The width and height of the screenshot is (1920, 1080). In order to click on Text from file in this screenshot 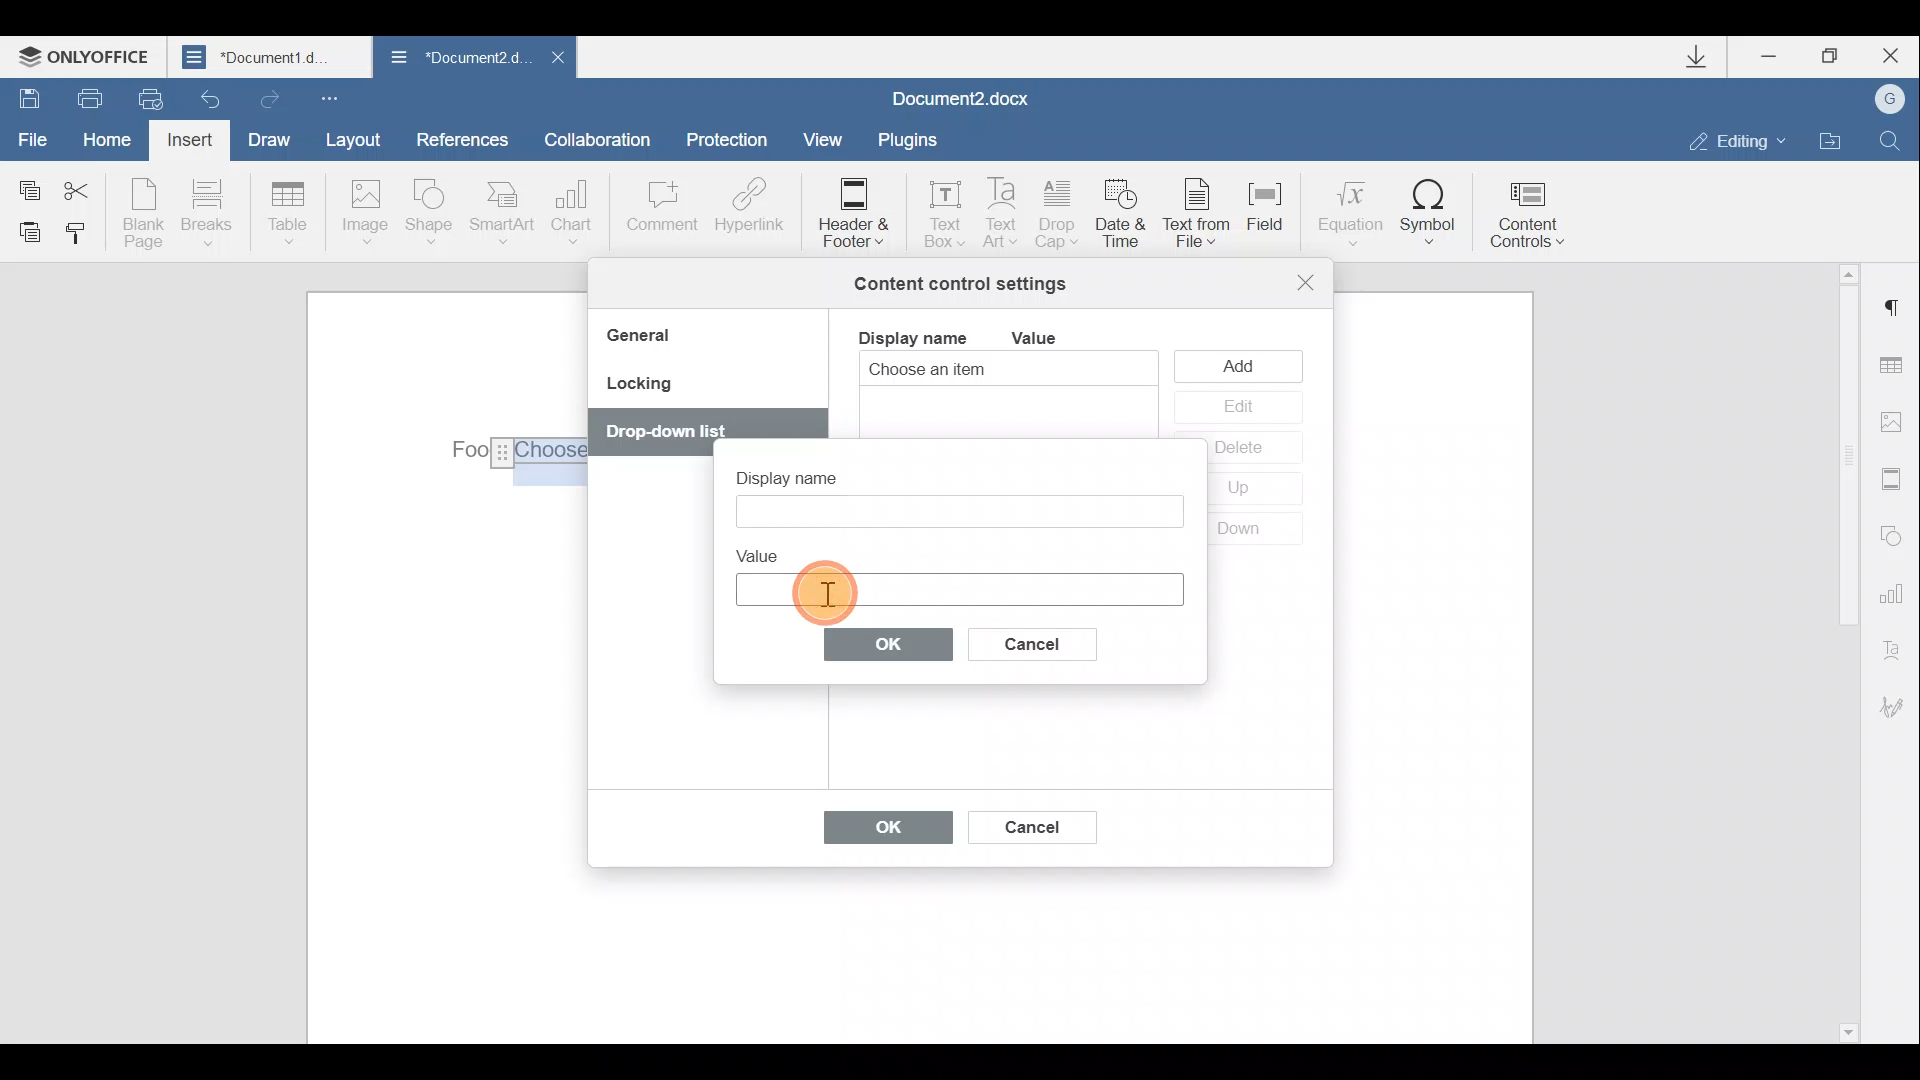, I will do `click(1202, 215)`.